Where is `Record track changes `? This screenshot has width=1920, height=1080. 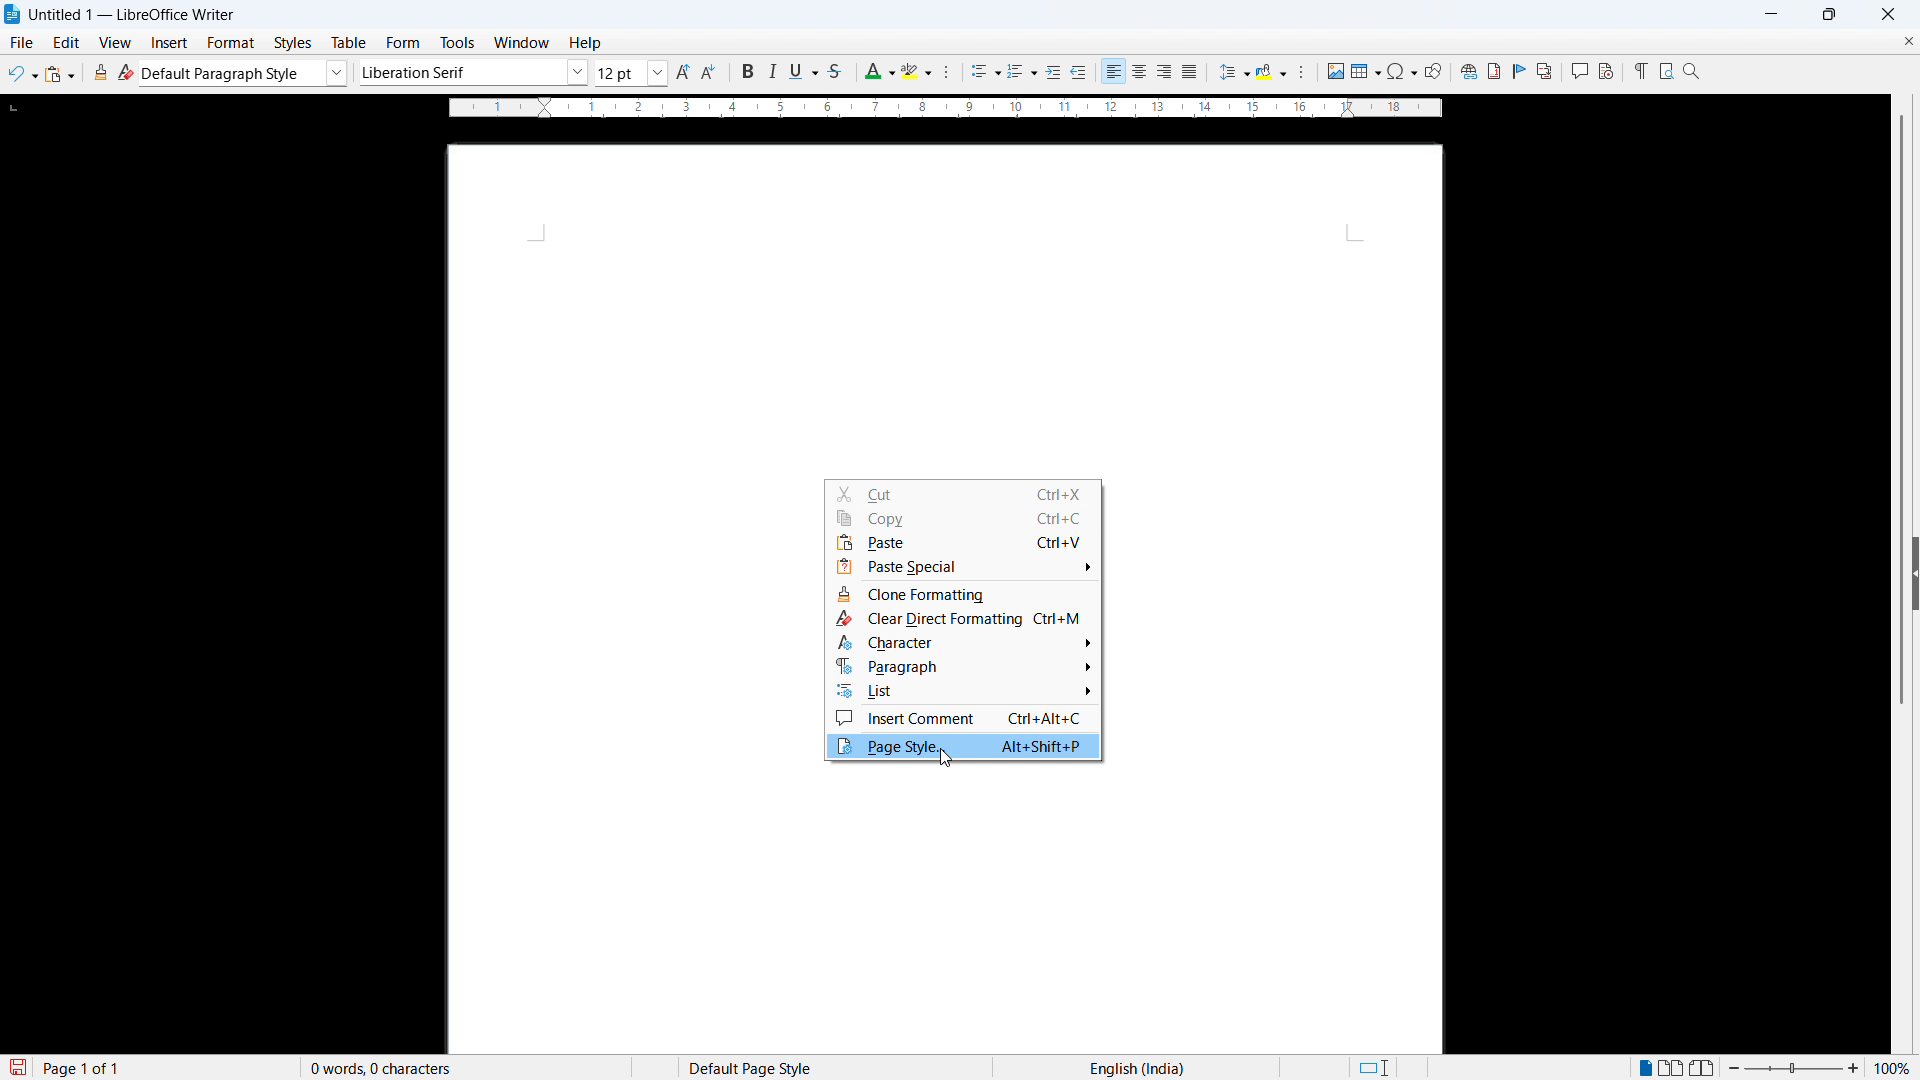
Record track changes  is located at coordinates (1606, 71).